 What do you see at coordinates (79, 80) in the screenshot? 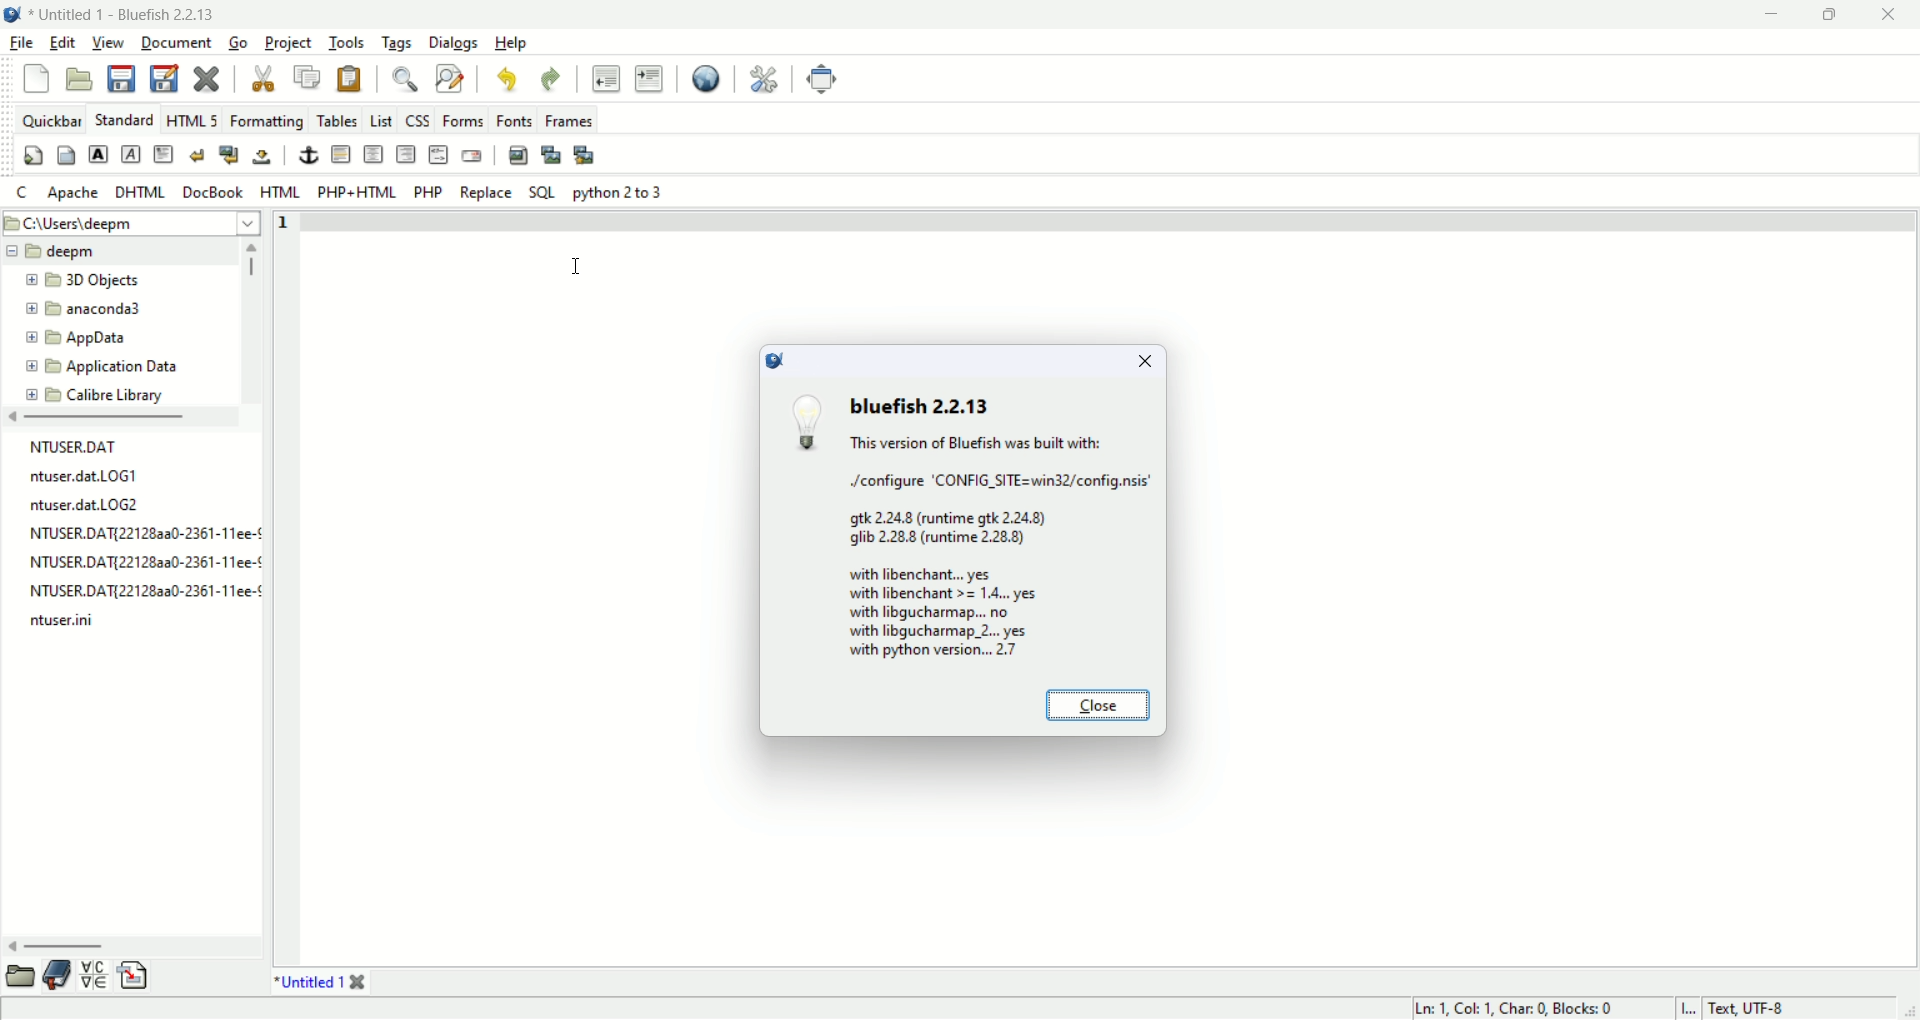
I see `open file` at bounding box center [79, 80].